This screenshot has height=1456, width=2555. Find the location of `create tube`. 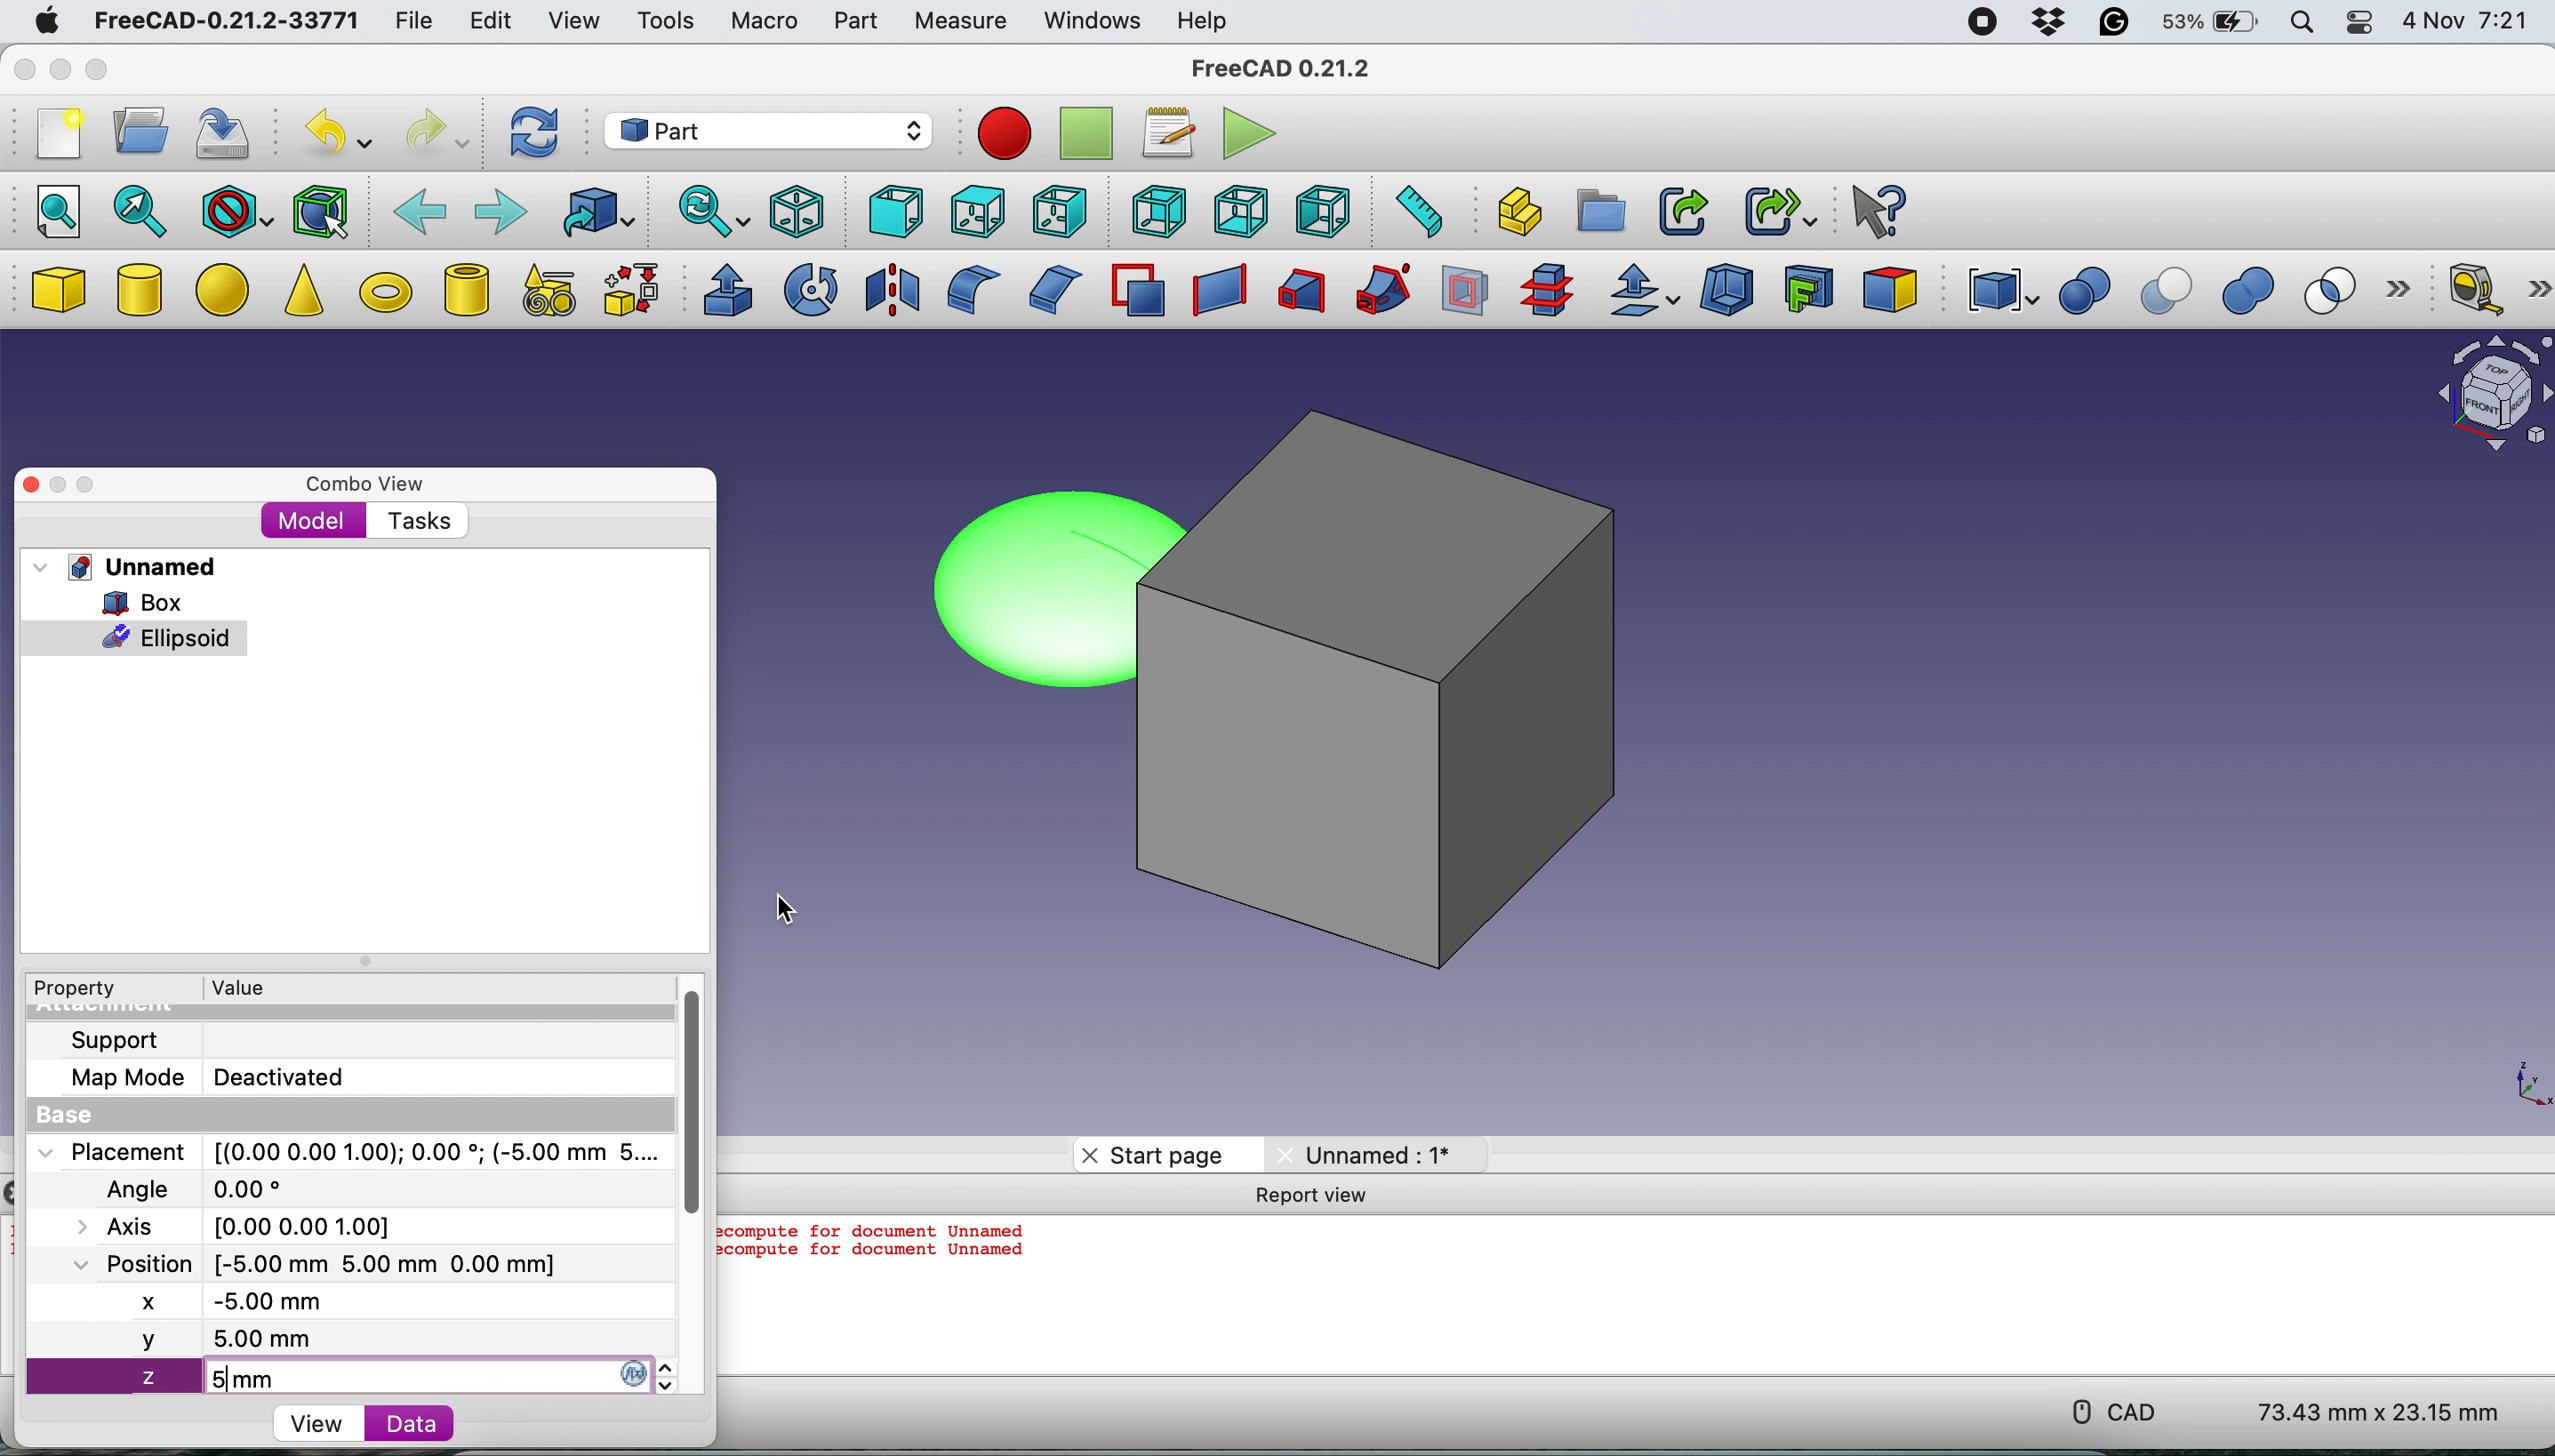

create tube is located at coordinates (465, 289).